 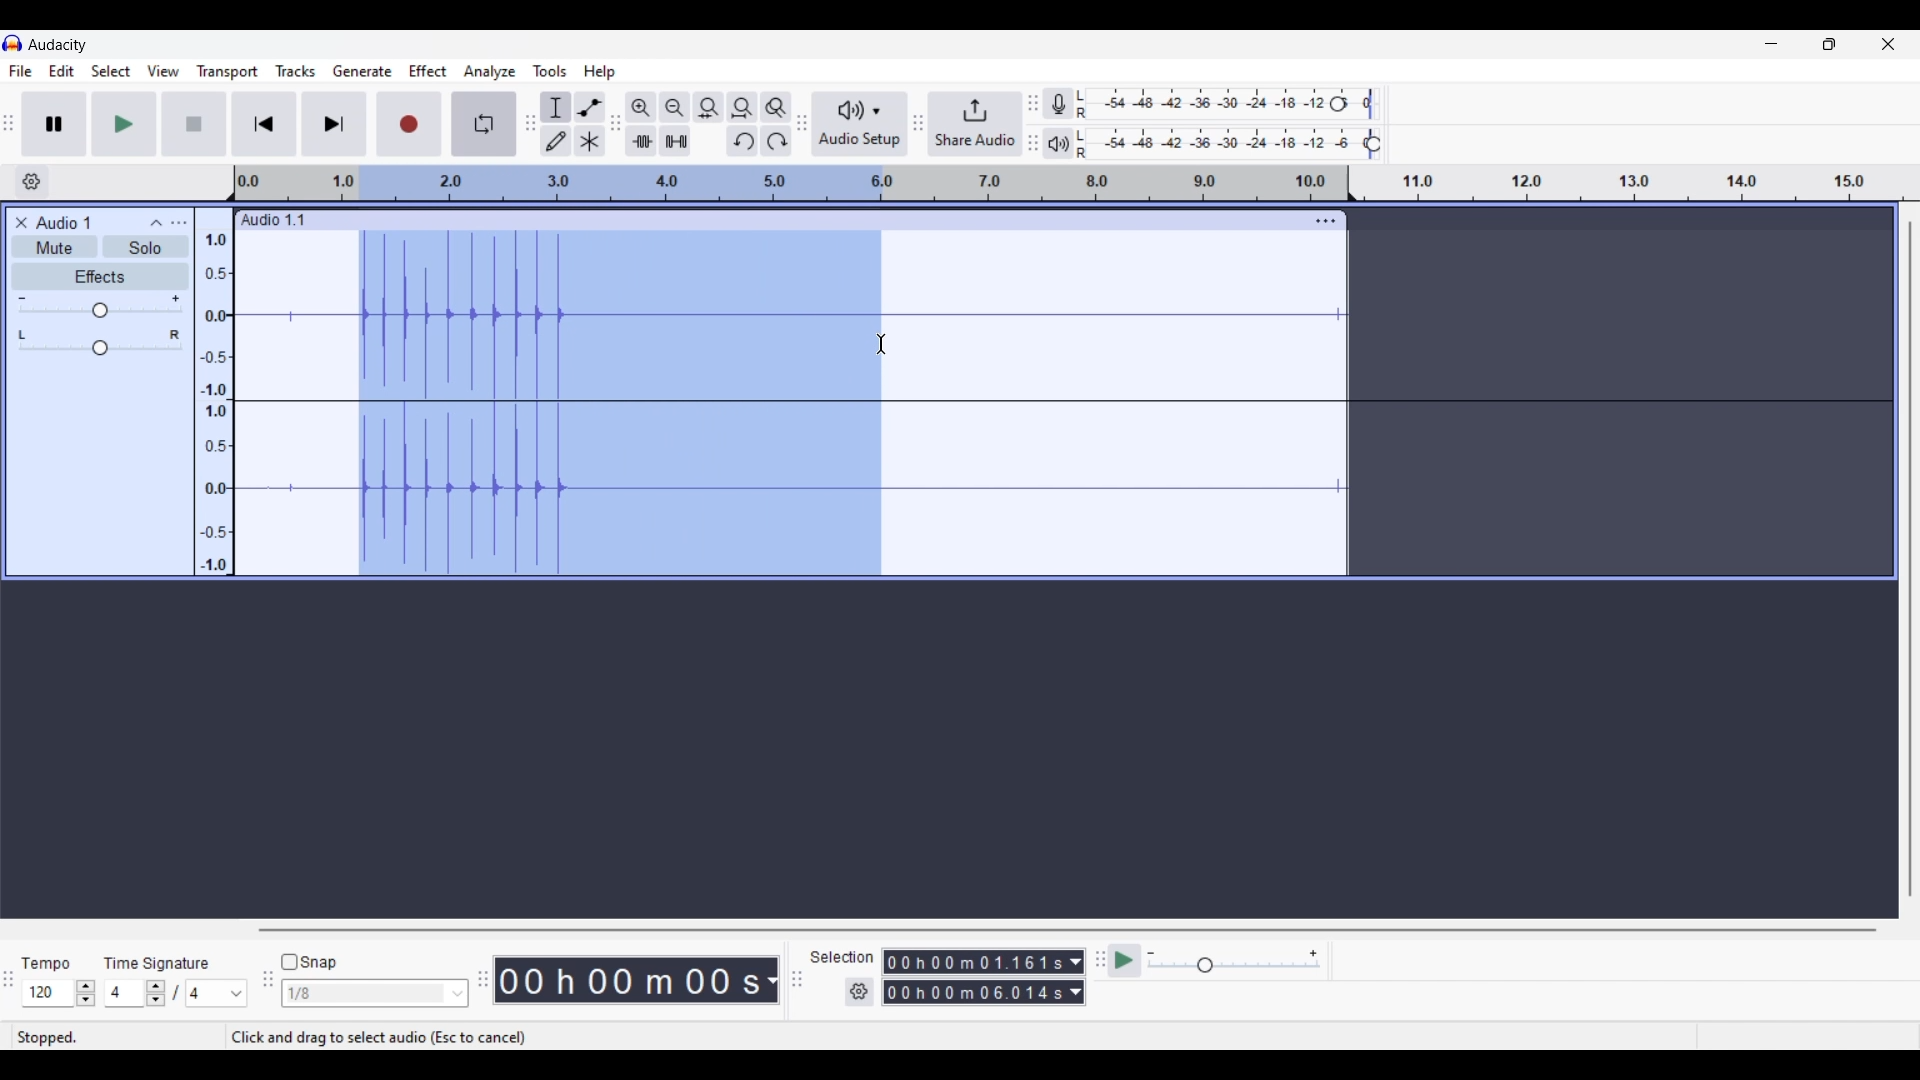 I want to click on Track header, so click(x=1352, y=184).